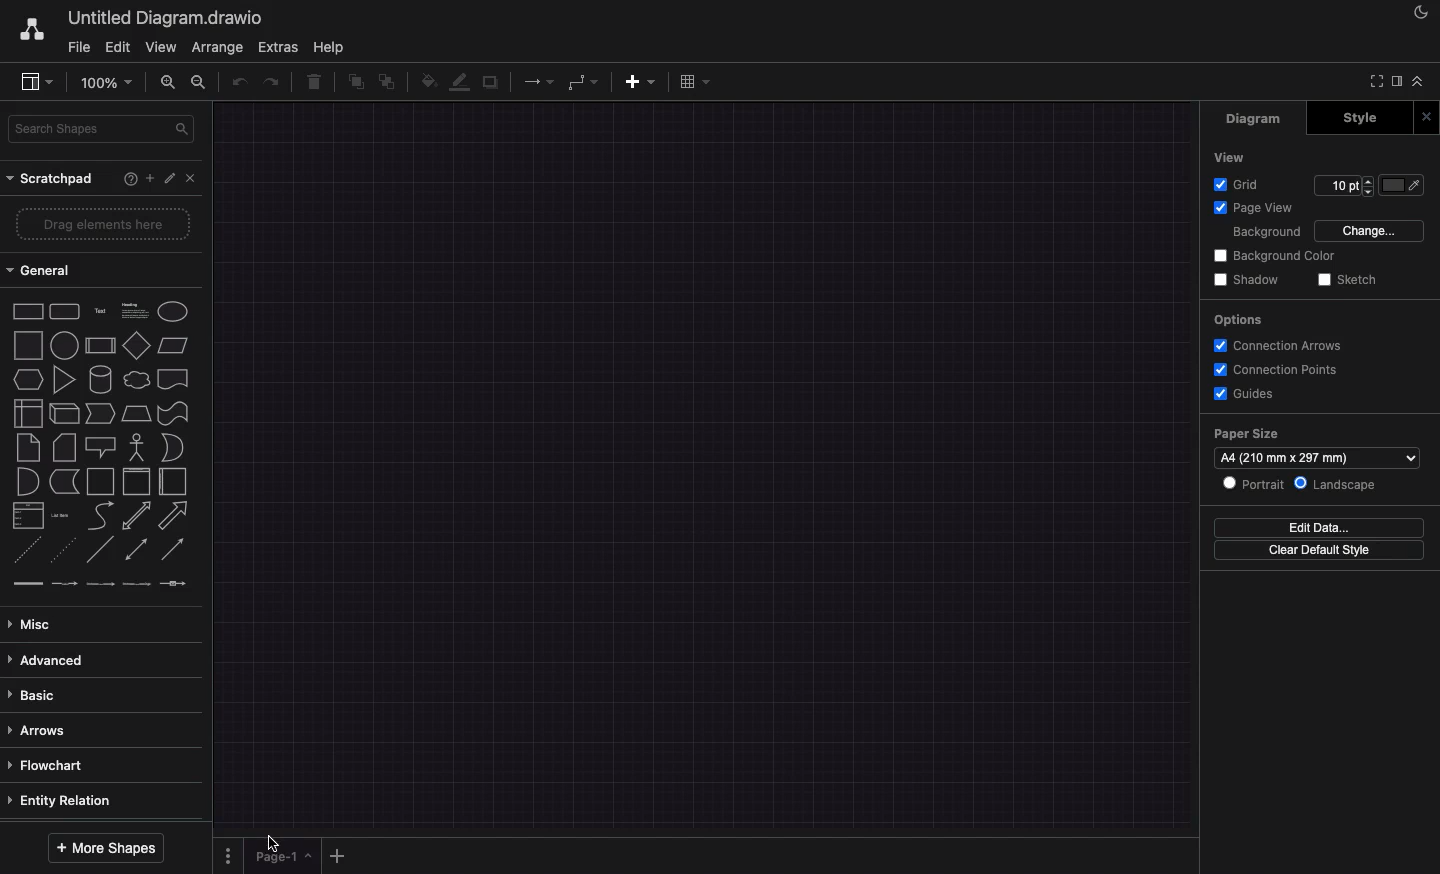  Describe the element at coordinates (174, 378) in the screenshot. I see `document` at that location.